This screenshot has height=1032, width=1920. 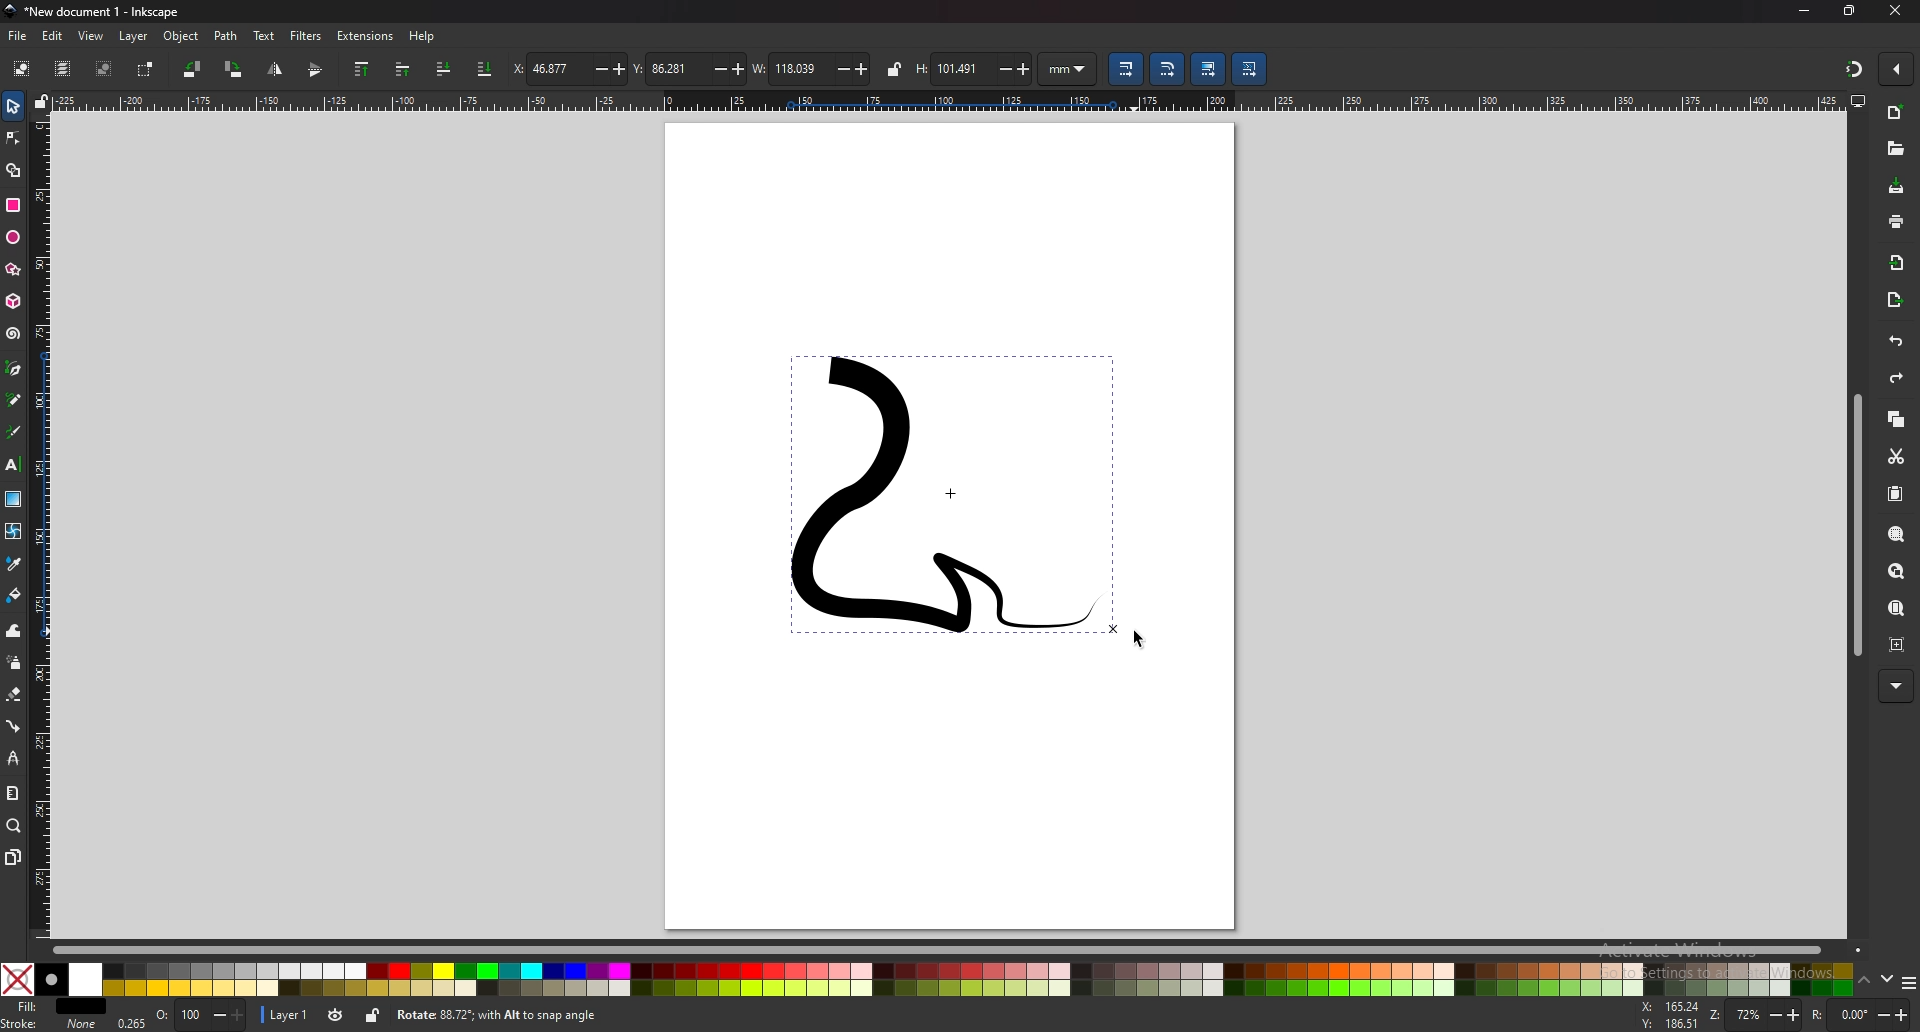 I want to click on dropper, so click(x=14, y=563).